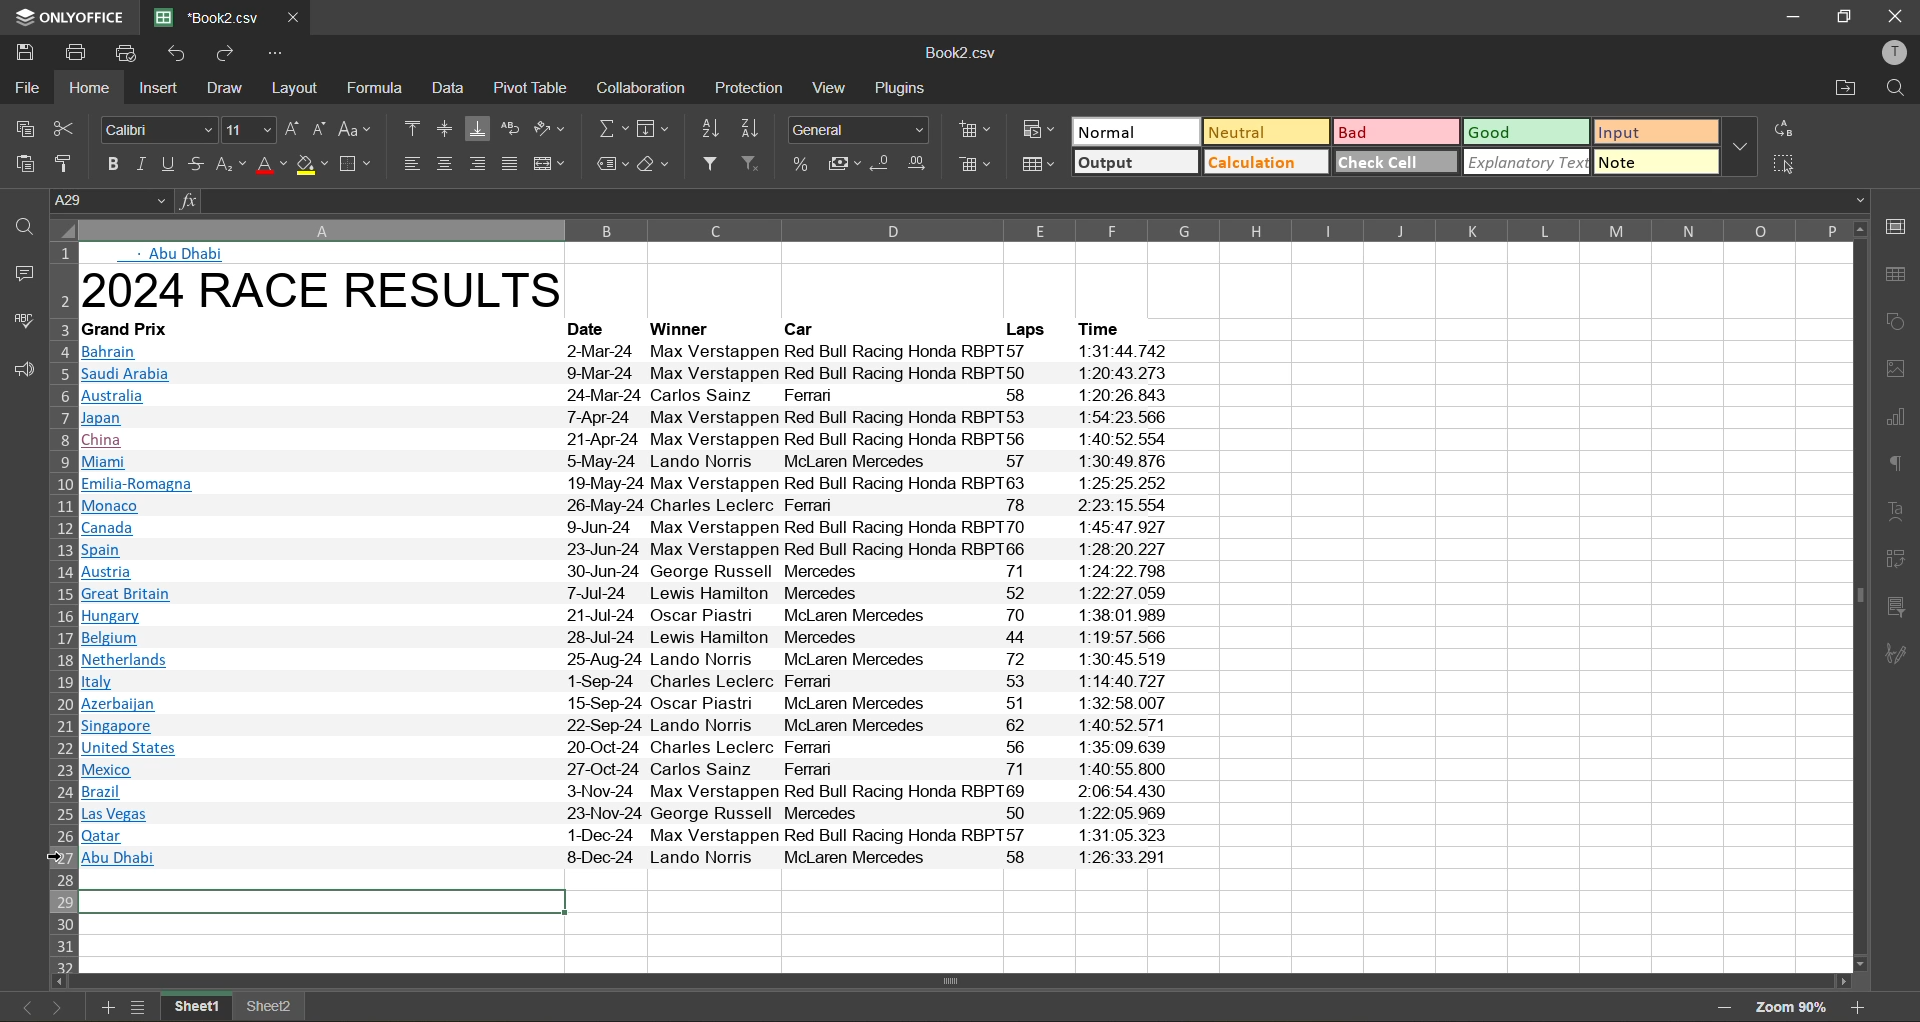 The width and height of the screenshot is (1920, 1022). What do you see at coordinates (758, 166) in the screenshot?
I see `clear filter` at bounding box center [758, 166].